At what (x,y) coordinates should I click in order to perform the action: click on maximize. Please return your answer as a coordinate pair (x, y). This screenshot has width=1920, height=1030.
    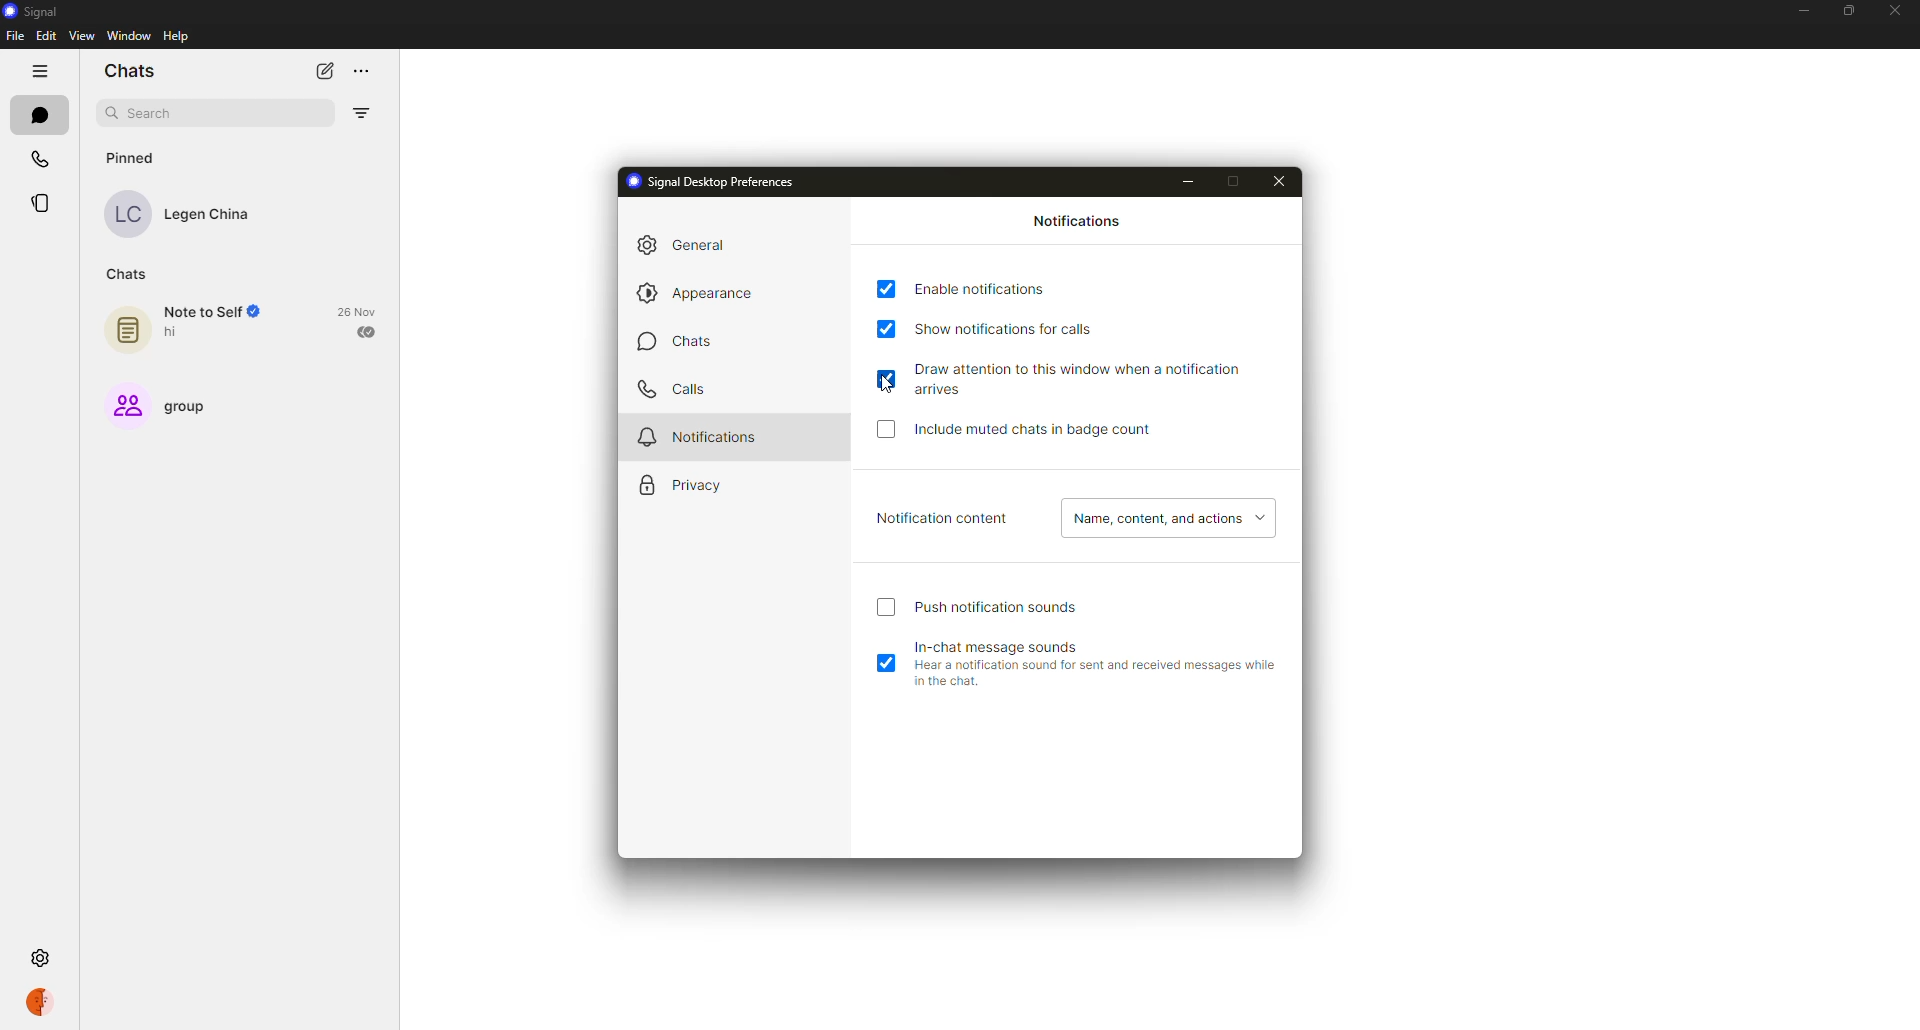
    Looking at the image, I should click on (1842, 11).